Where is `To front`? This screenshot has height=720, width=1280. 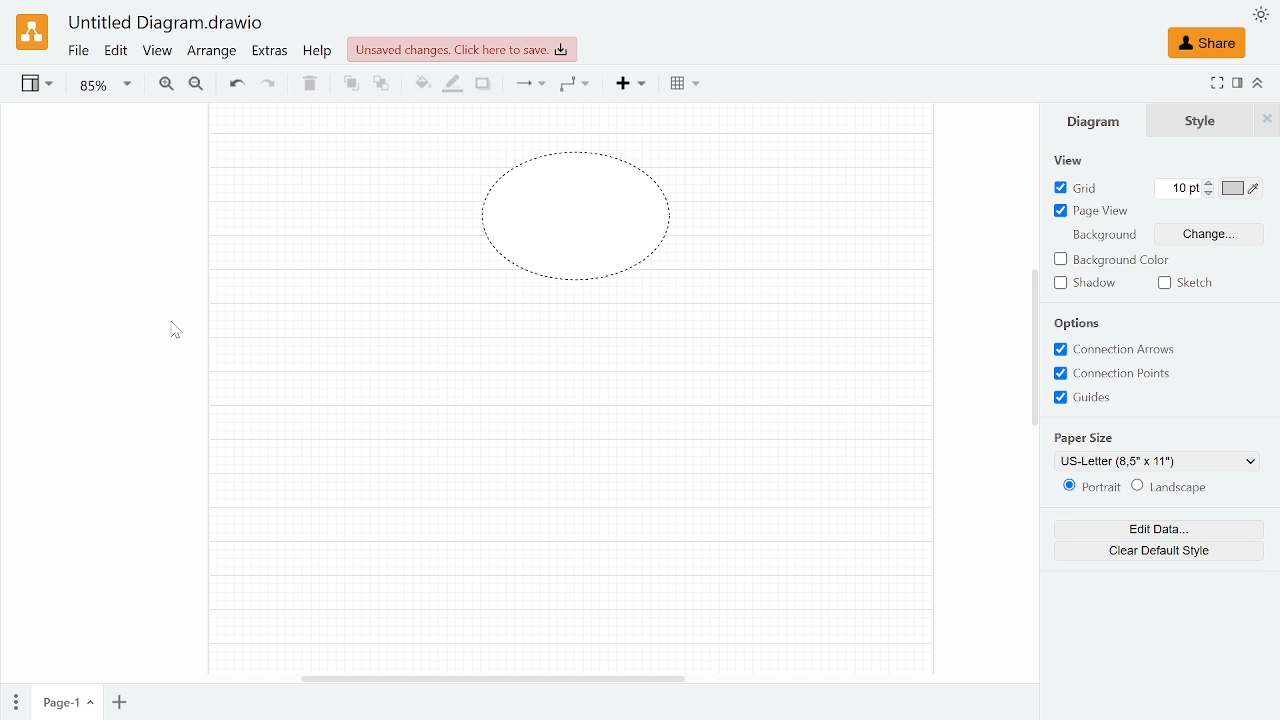 To front is located at coordinates (350, 86).